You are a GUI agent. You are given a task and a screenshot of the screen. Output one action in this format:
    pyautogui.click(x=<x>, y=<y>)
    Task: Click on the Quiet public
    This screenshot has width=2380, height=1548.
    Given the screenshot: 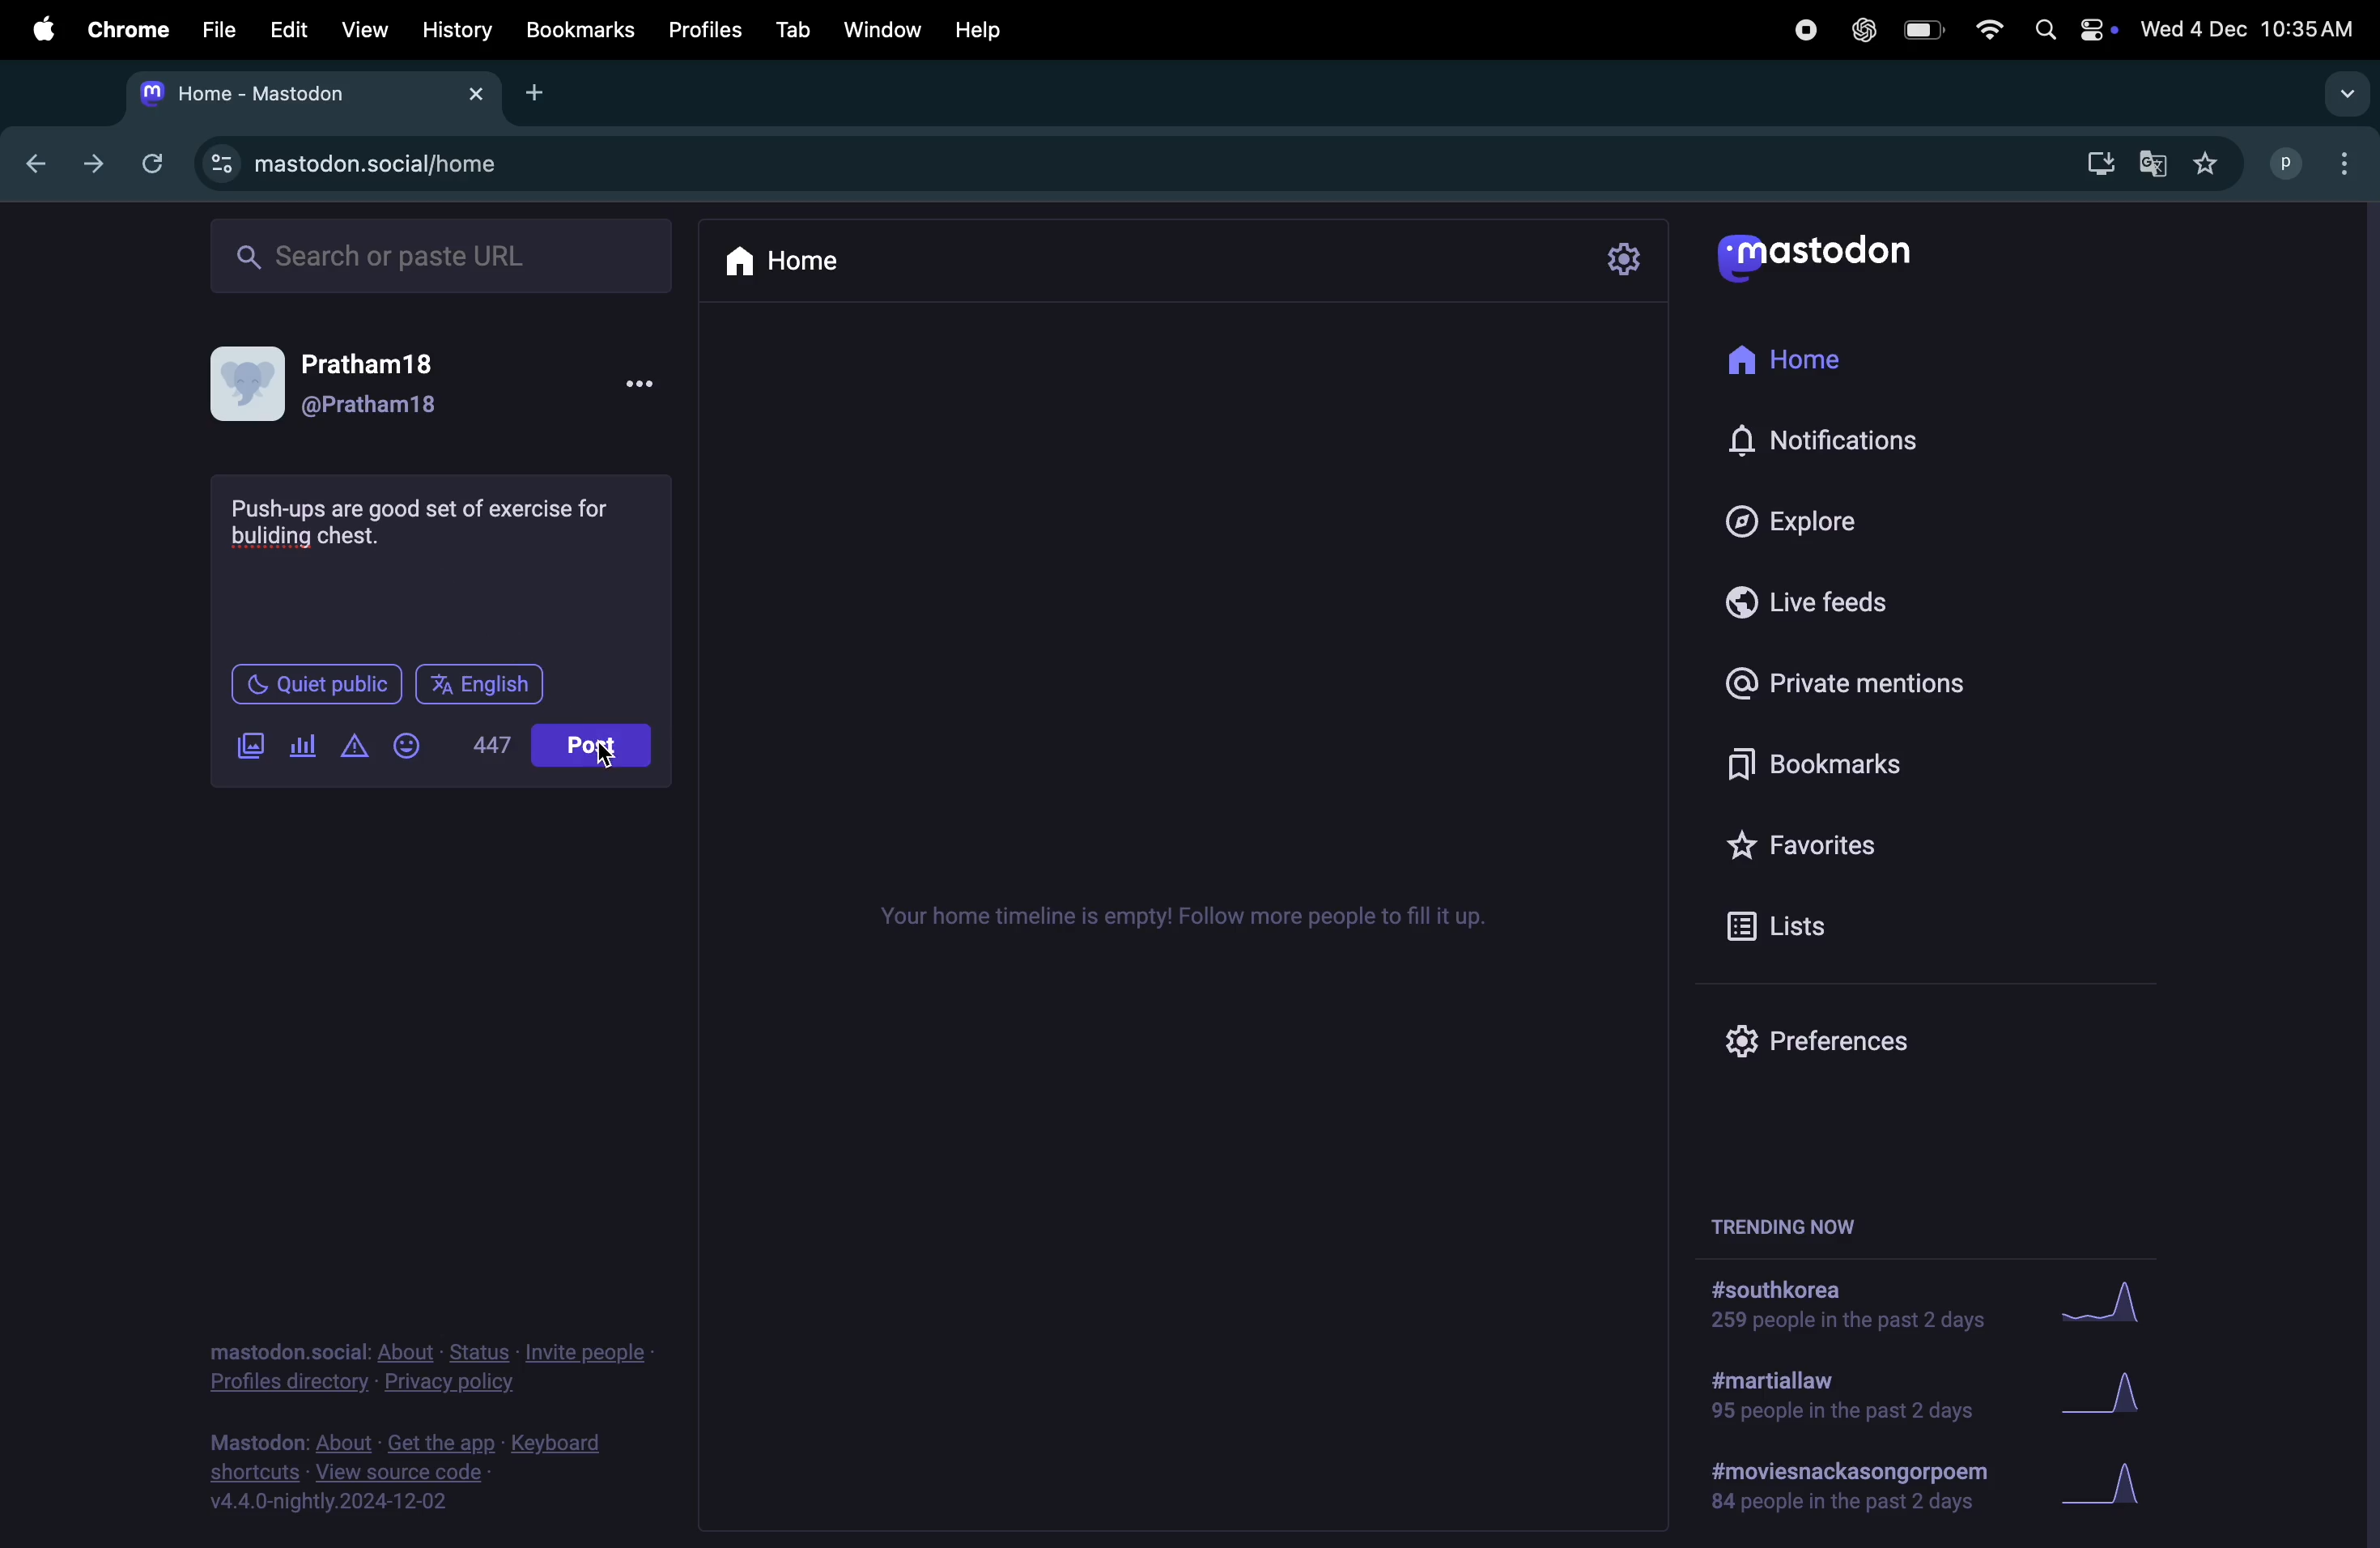 What is the action you would take?
    pyautogui.click(x=319, y=688)
    